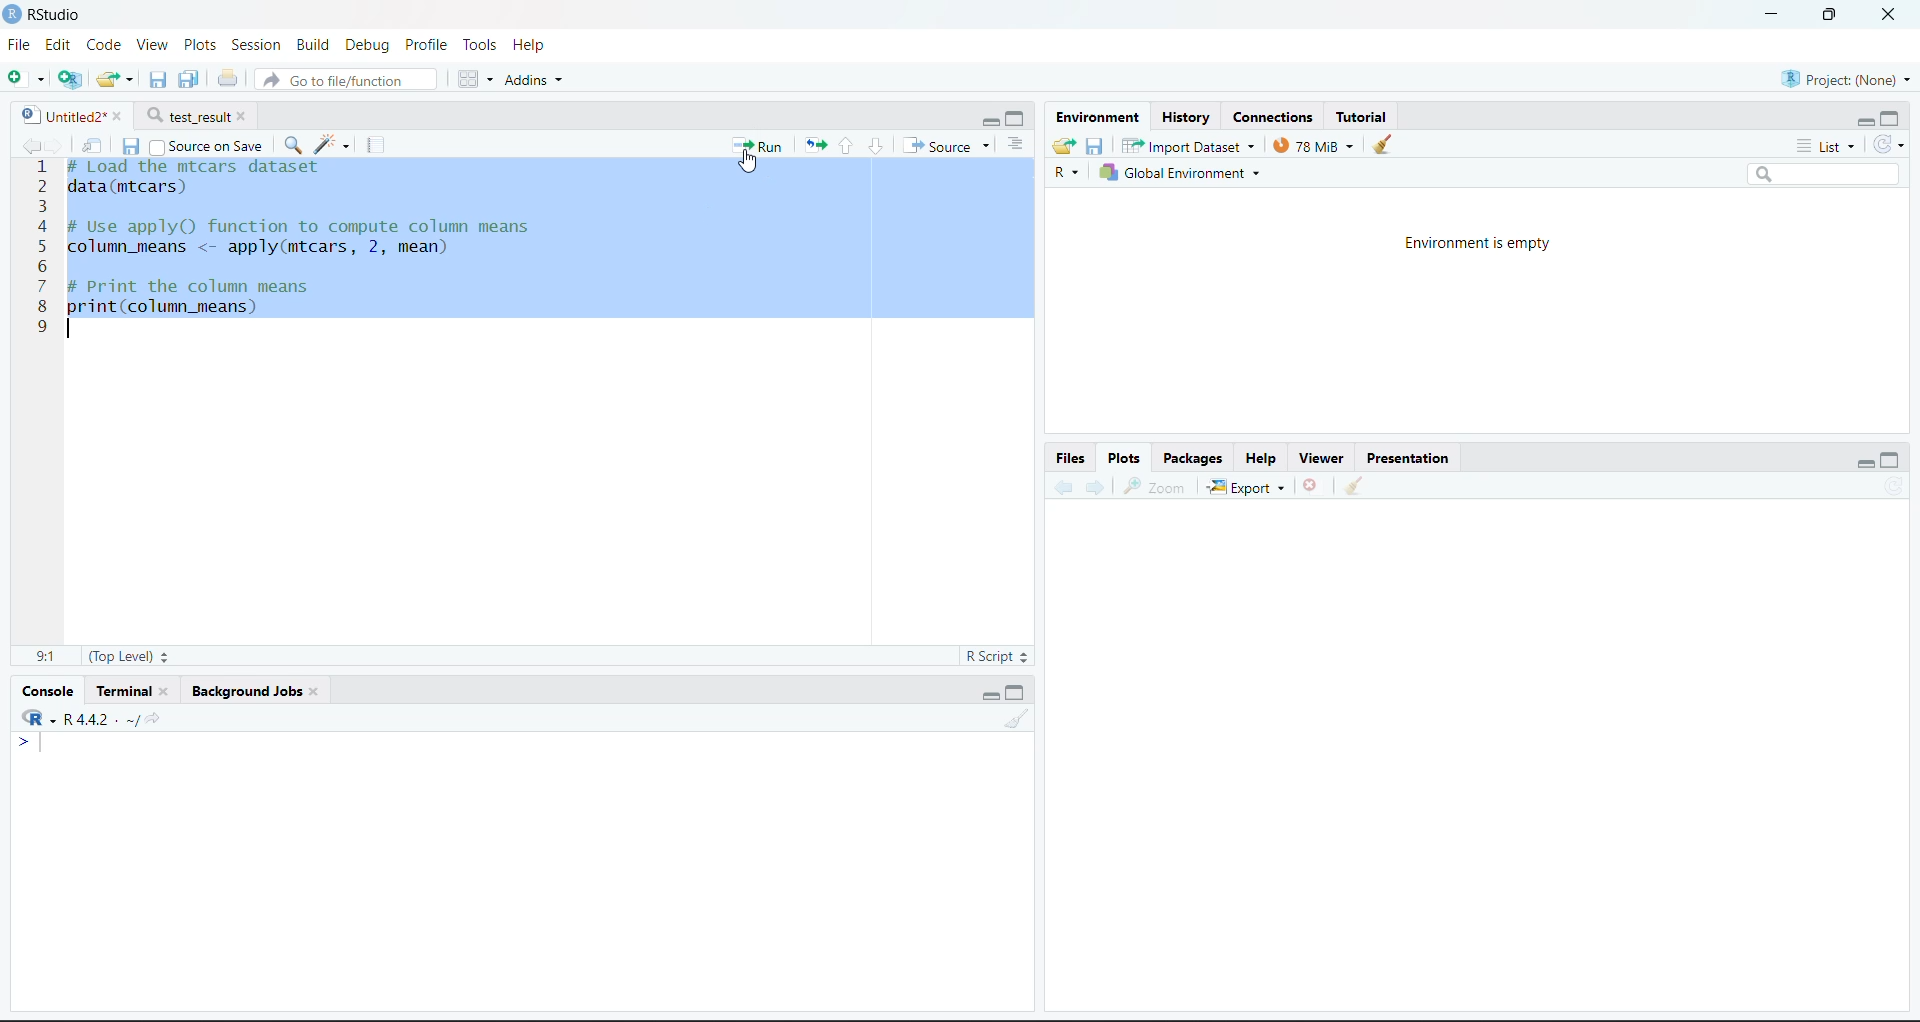 The height and width of the screenshot is (1022, 1920). What do you see at coordinates (1825, 145) in the screenshot?
I see `List` at bounding box center [1825, 145].